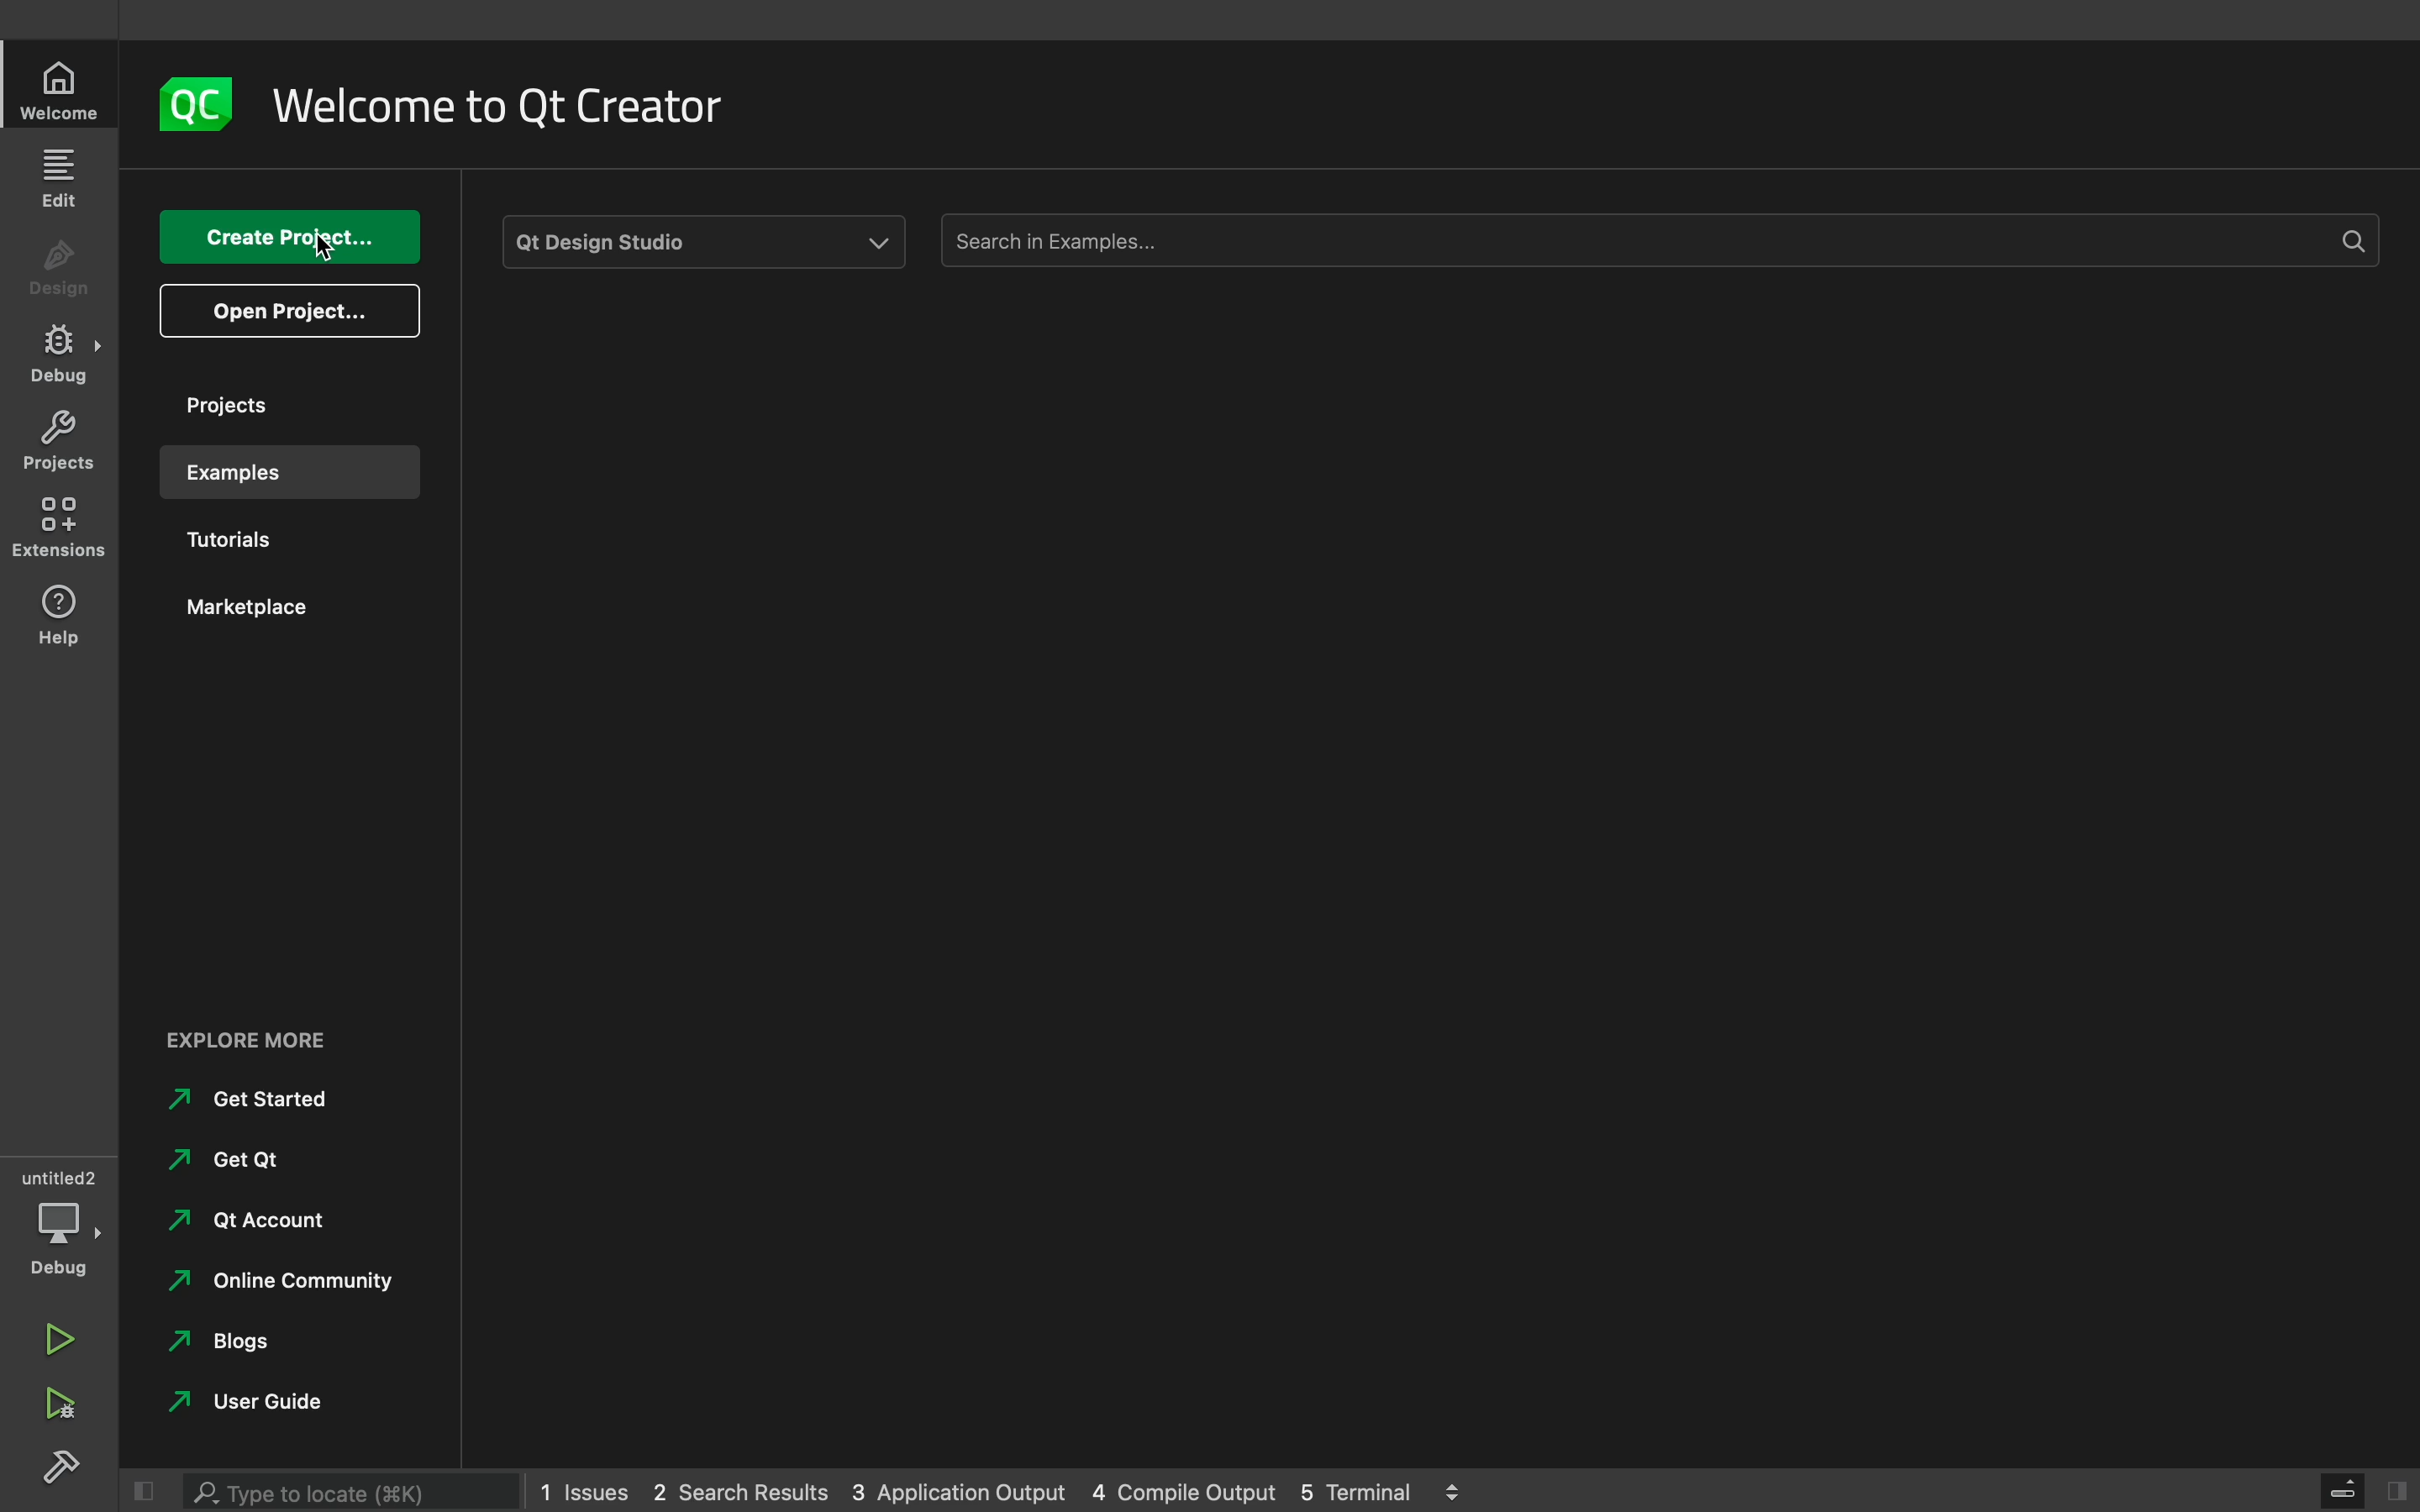 This screenshot has height=1512, width=2420. I want to click on , so click(223, 1160).